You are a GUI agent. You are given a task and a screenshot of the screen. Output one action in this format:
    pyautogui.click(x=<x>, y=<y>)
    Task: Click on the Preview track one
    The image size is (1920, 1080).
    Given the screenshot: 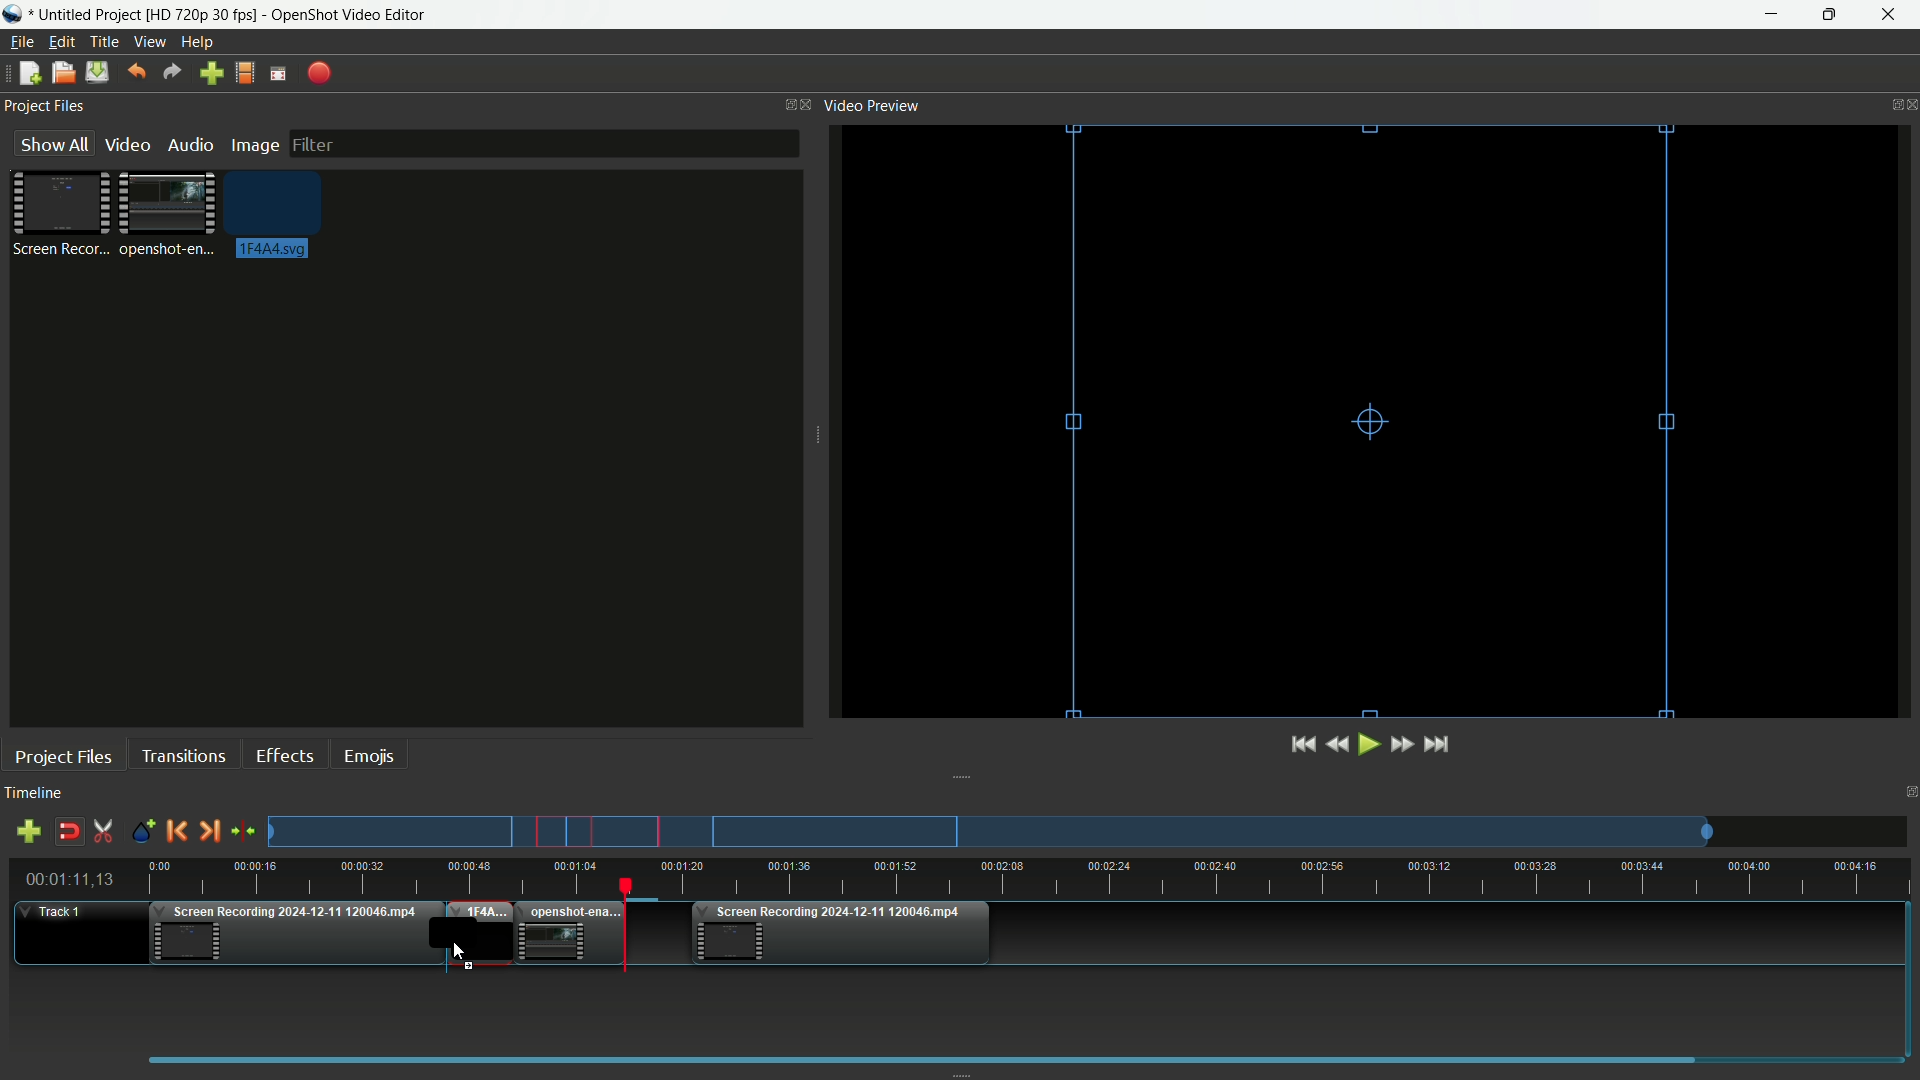 What is the action you would take?
    pyautogui.click(x=1095, y=832)
    